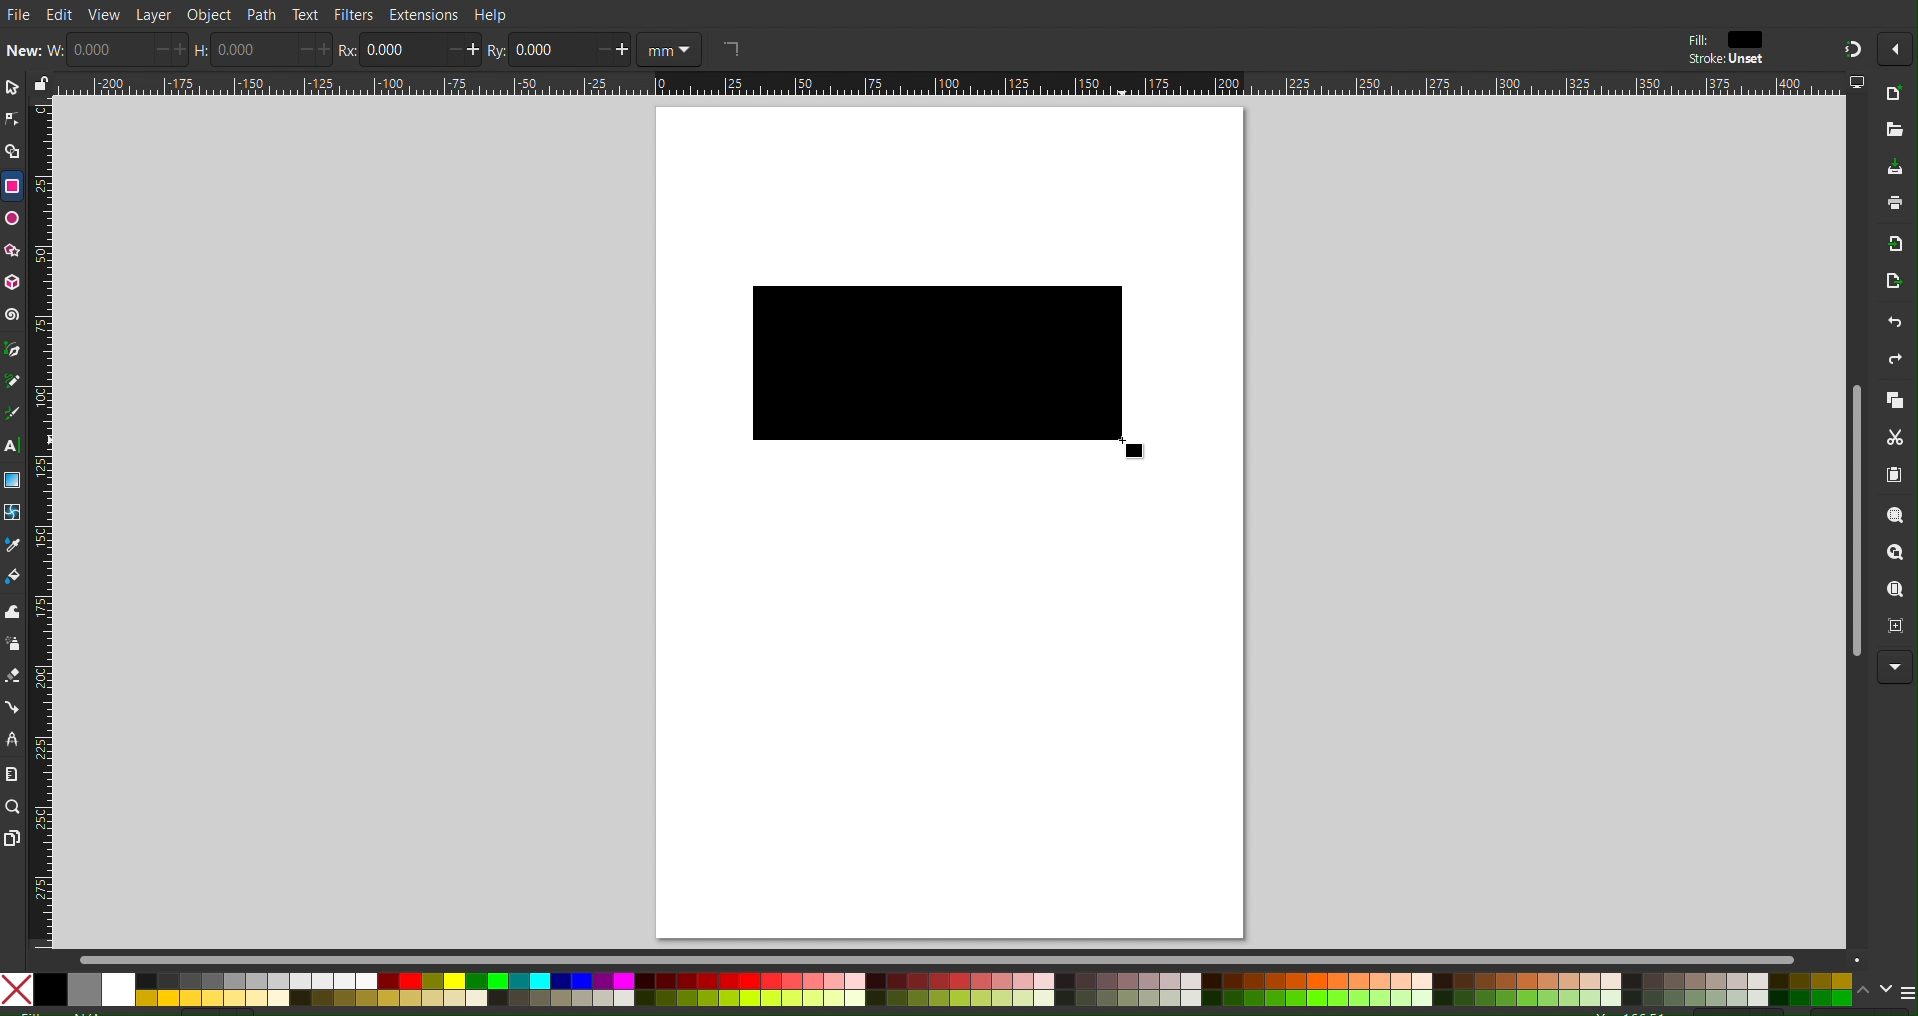 The image size is (1918, 1016). Describe the element at coordinates (59, 15) in the screenshot. I see `Edit` at that location.